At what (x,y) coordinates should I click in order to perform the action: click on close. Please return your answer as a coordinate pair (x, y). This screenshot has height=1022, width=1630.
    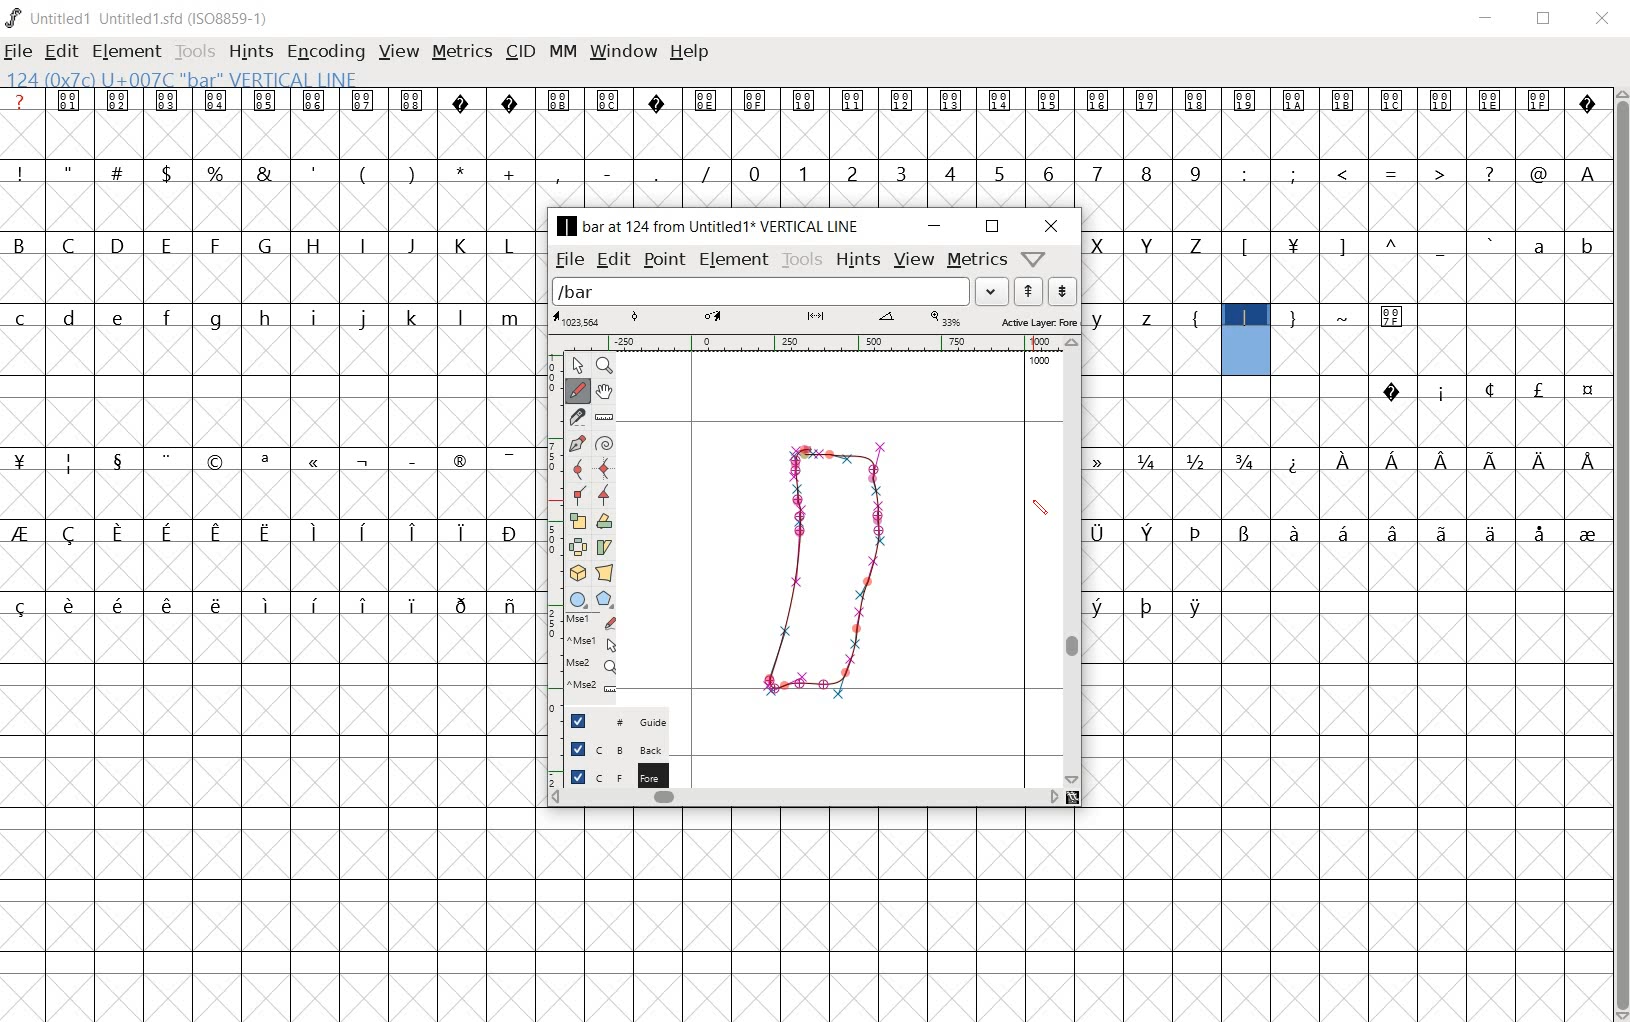
    Looking at the image, I should click on (1604, 20).